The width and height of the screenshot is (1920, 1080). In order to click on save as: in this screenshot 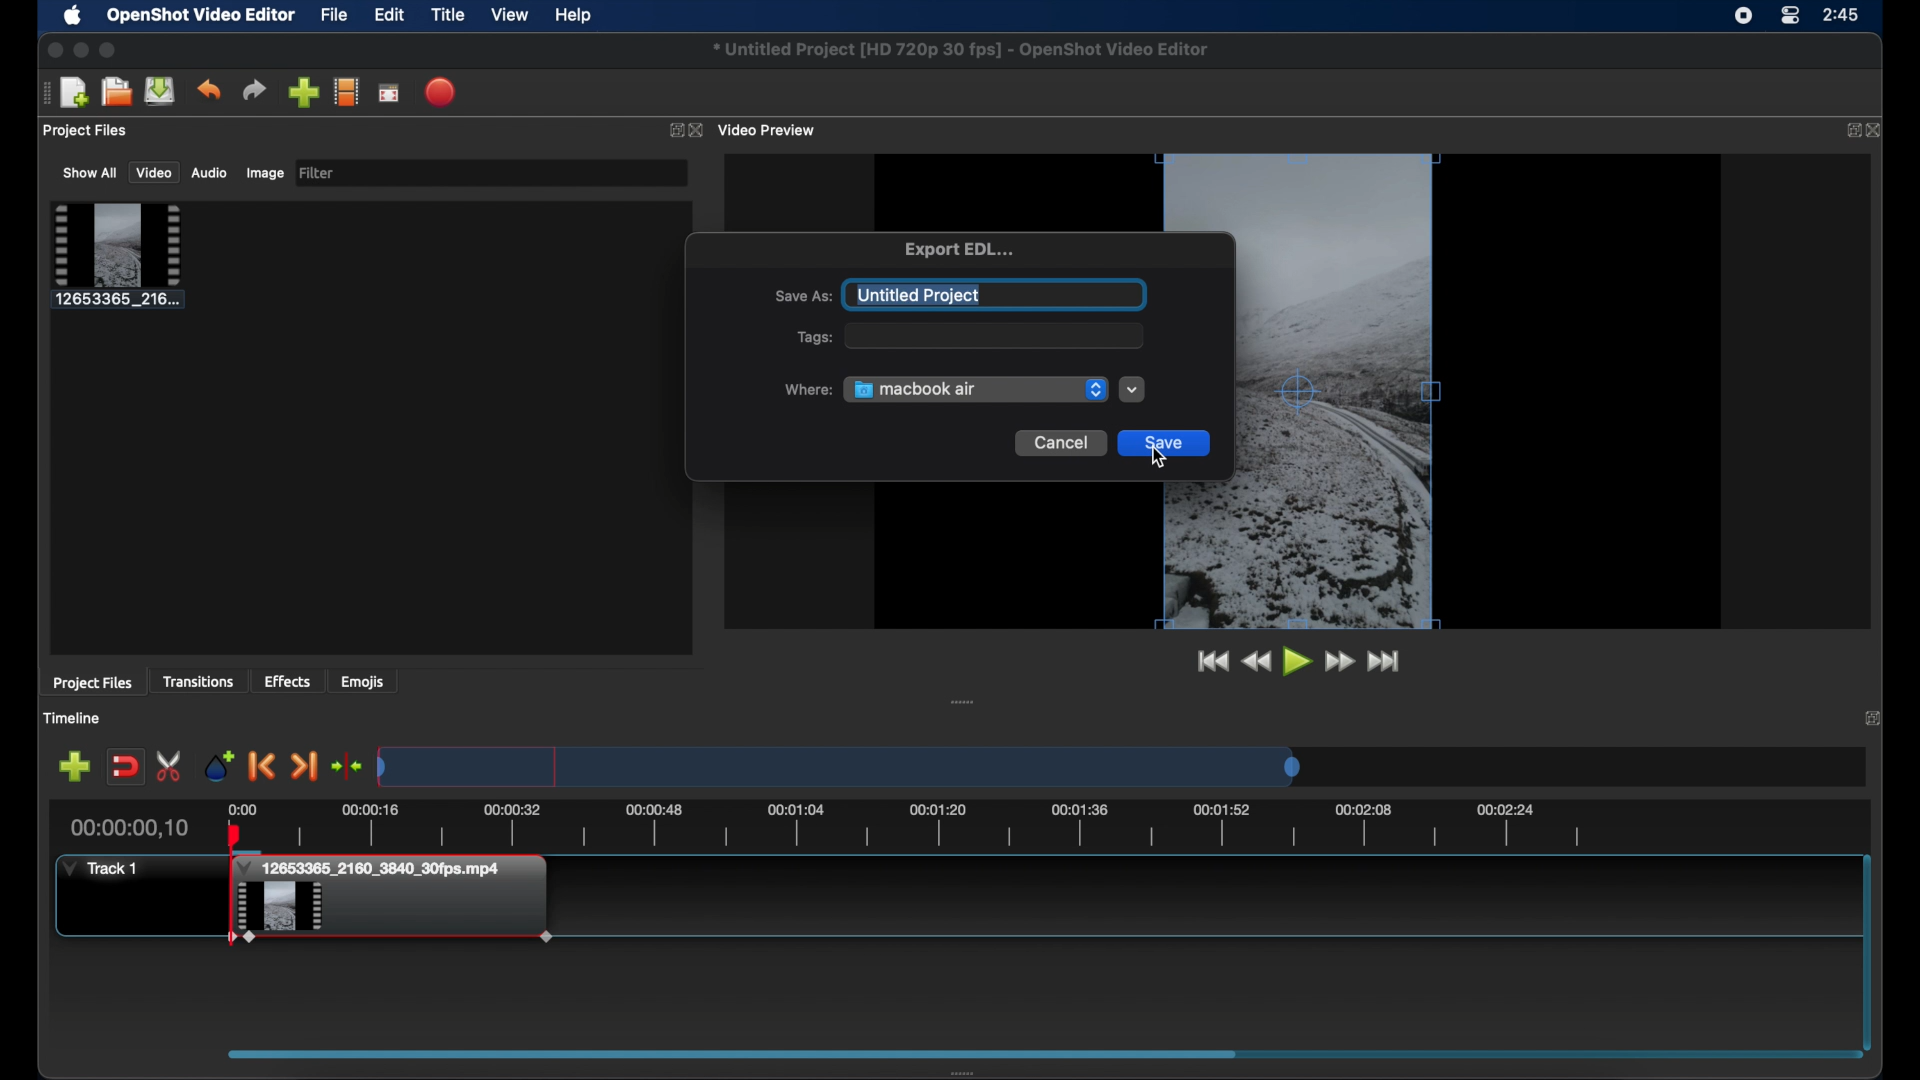, I will do `click(804, 295)`.